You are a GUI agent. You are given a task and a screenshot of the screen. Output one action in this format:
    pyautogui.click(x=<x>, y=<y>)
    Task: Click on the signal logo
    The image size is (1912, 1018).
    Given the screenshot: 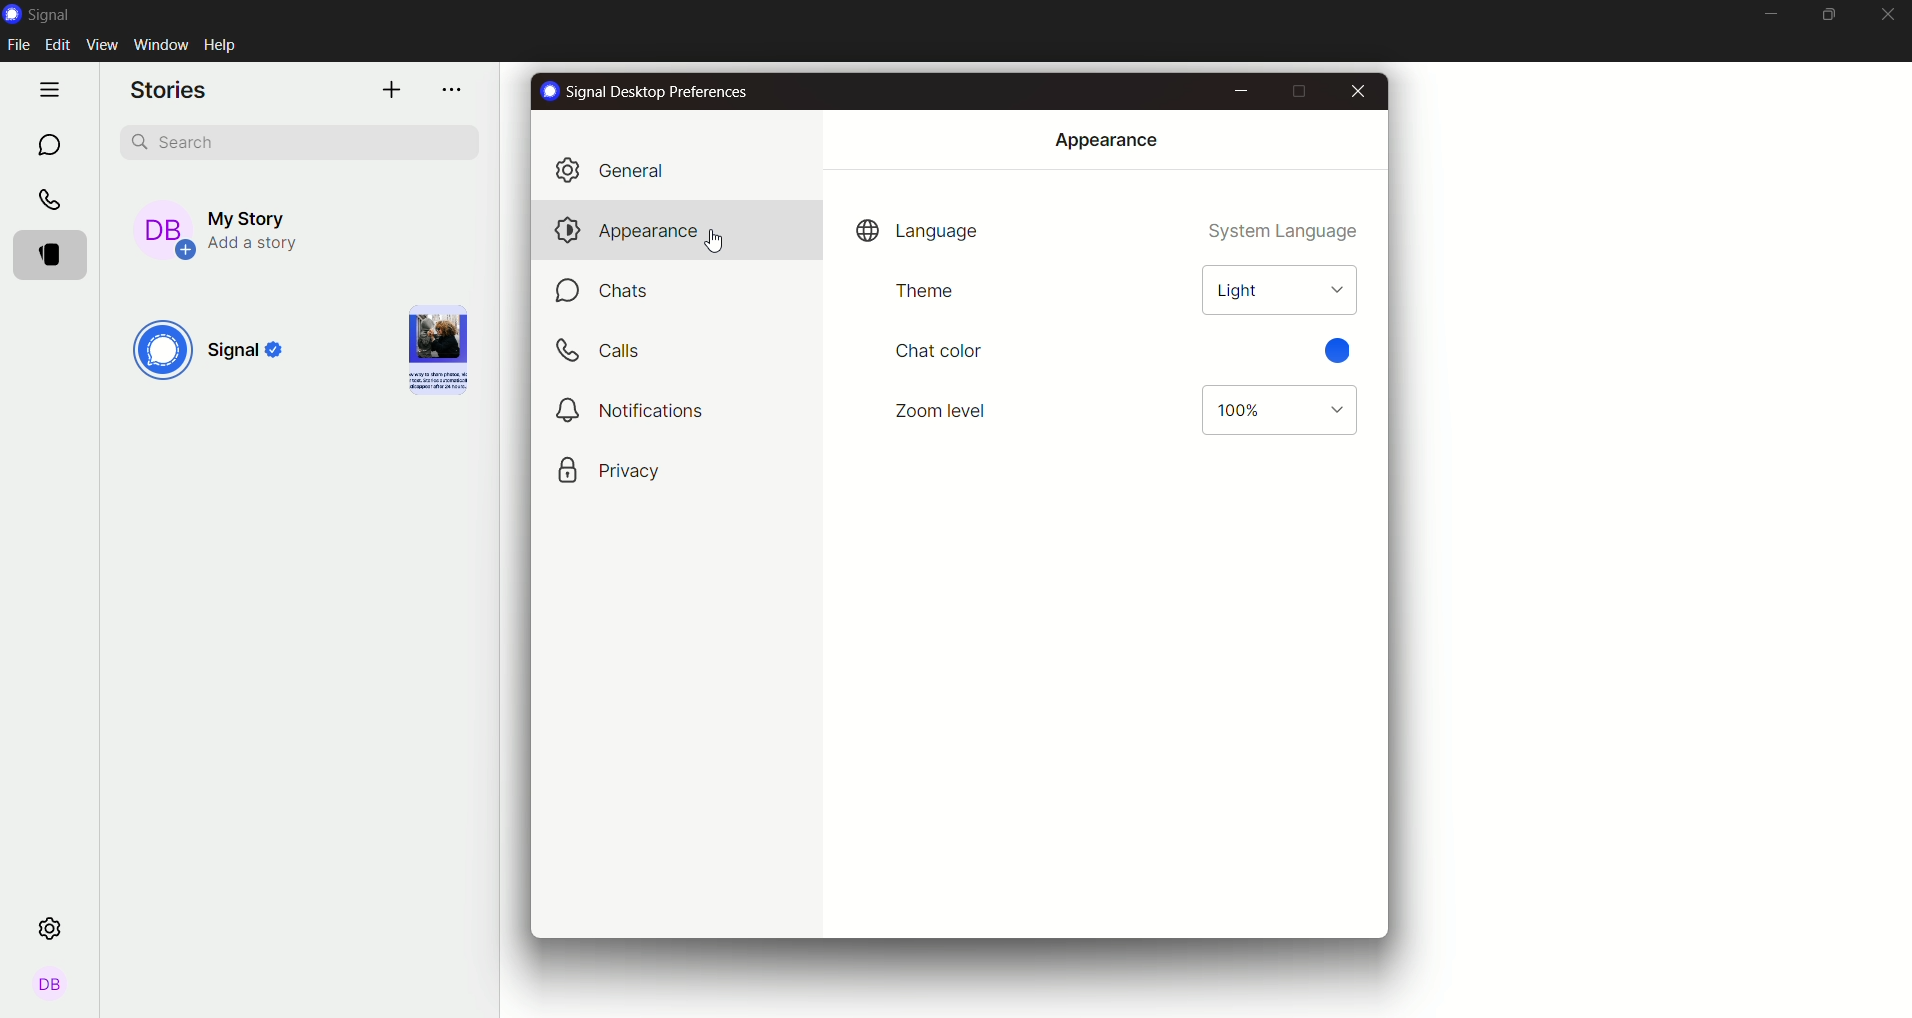 What is the action you would take?
    pyautogui.click(x=215, y=353)
    